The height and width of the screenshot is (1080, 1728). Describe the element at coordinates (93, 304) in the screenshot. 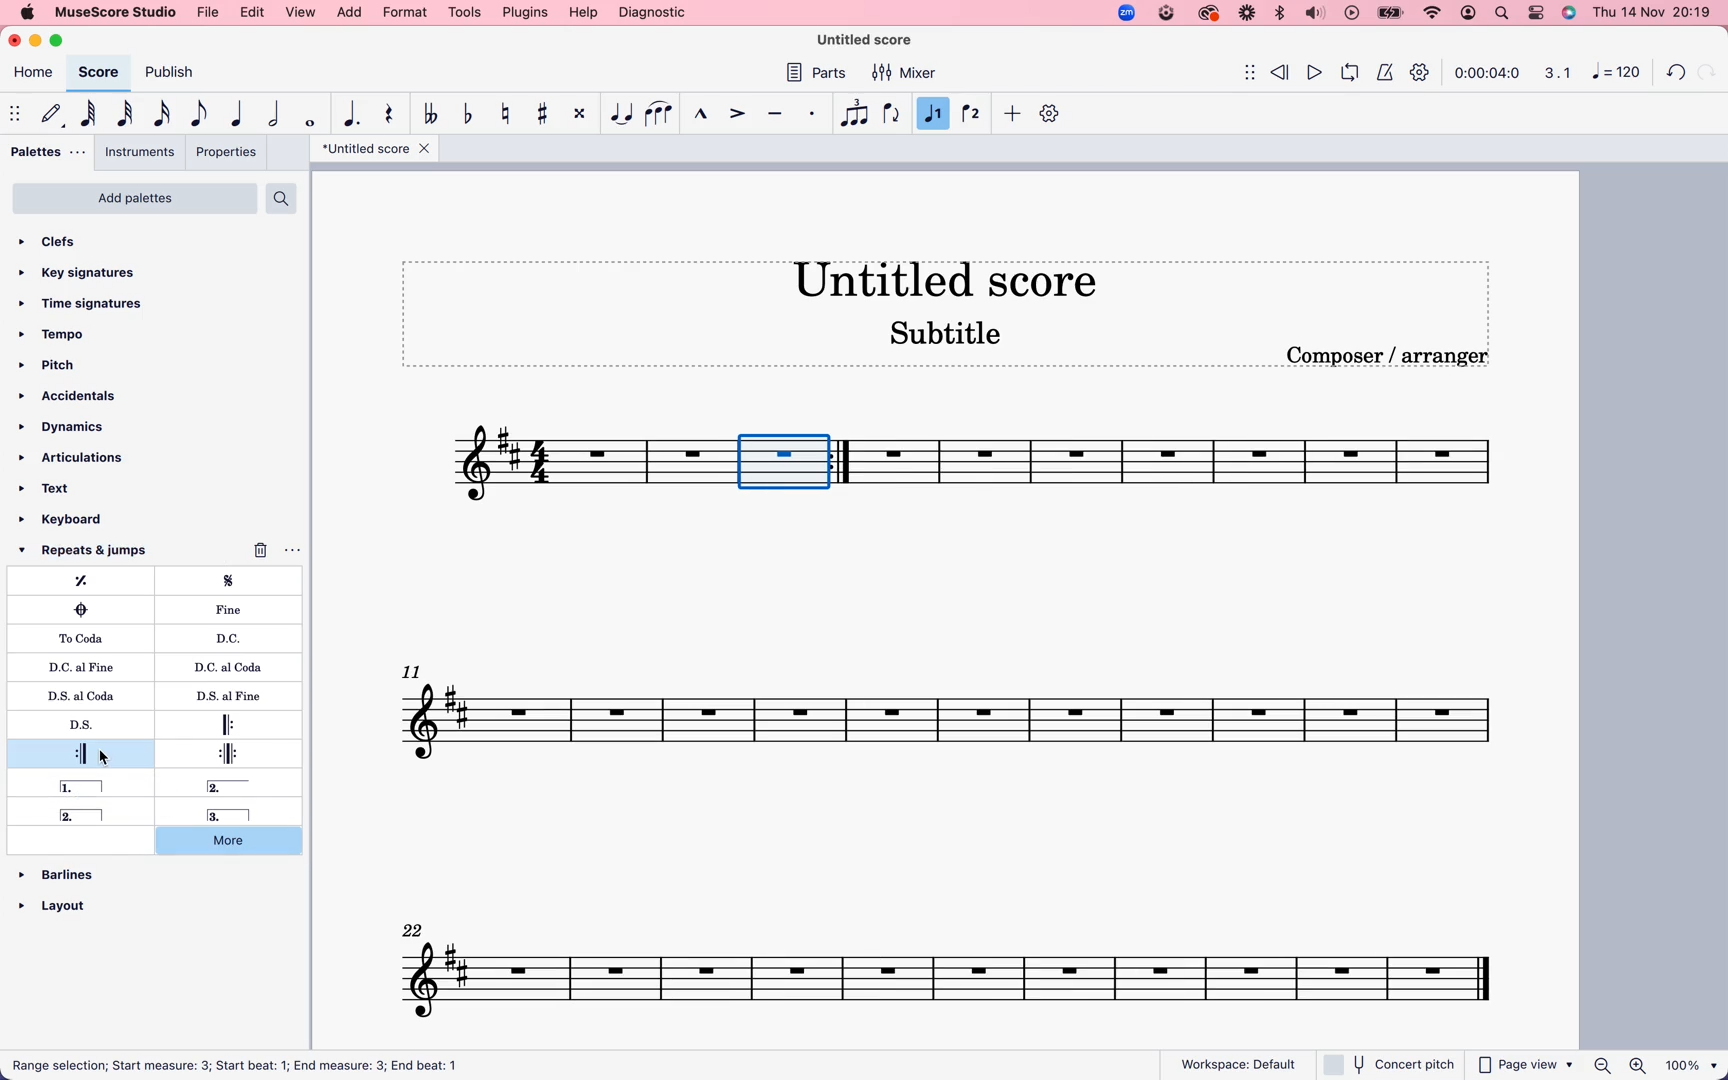

I see `time signatures` at that location.